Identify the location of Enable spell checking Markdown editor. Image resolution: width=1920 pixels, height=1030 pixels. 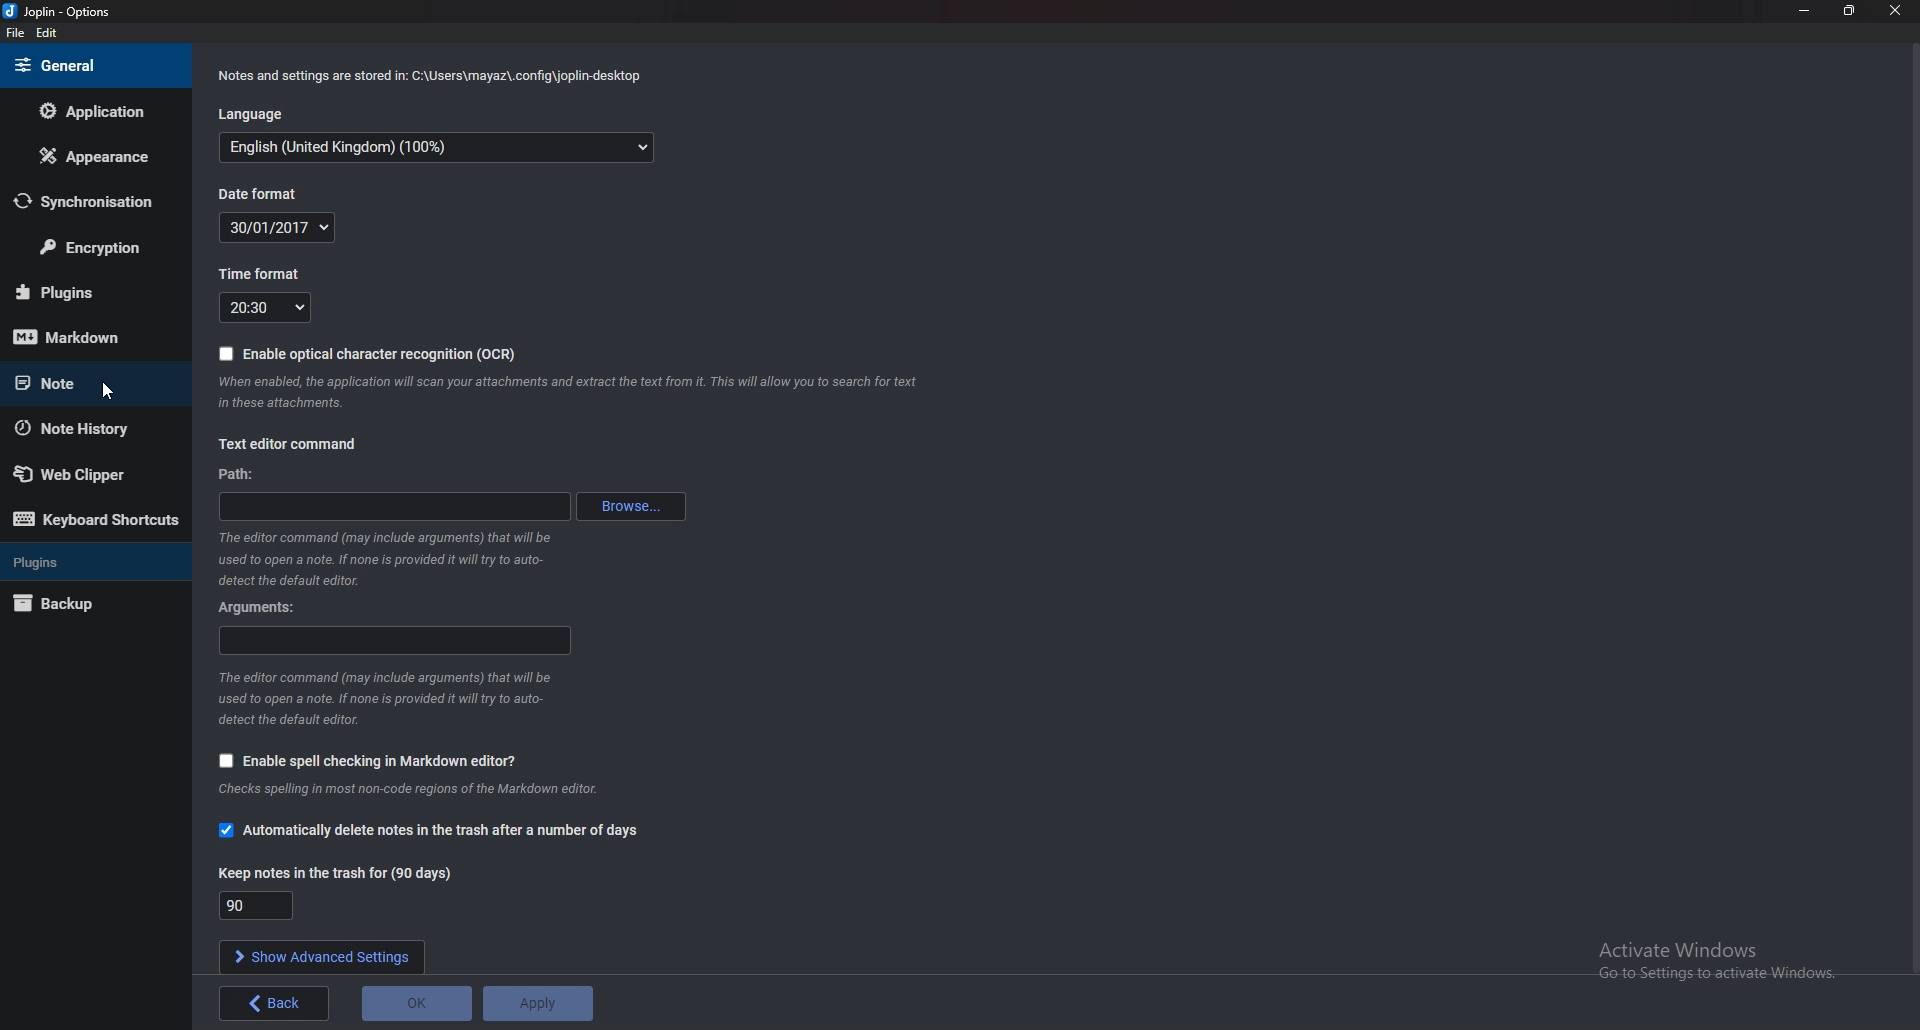
(370, 761).